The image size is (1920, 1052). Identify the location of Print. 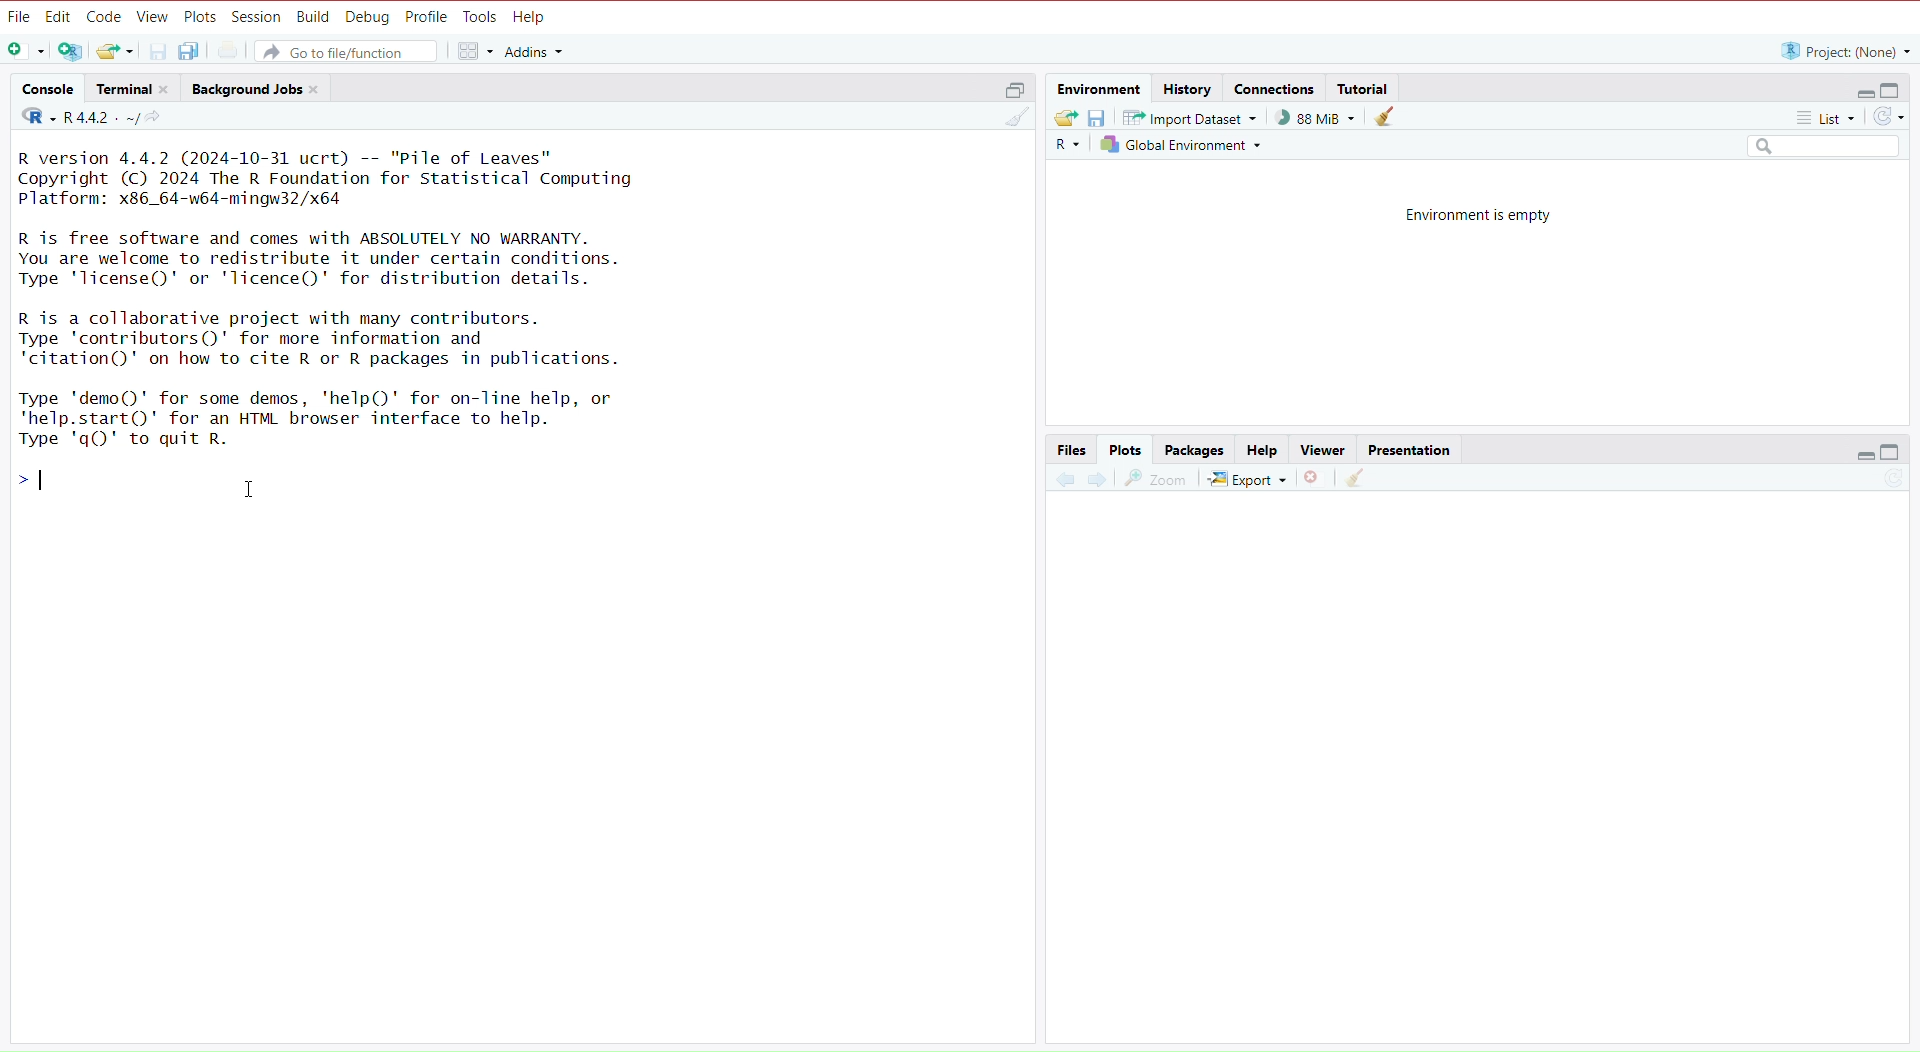
(227, 50).